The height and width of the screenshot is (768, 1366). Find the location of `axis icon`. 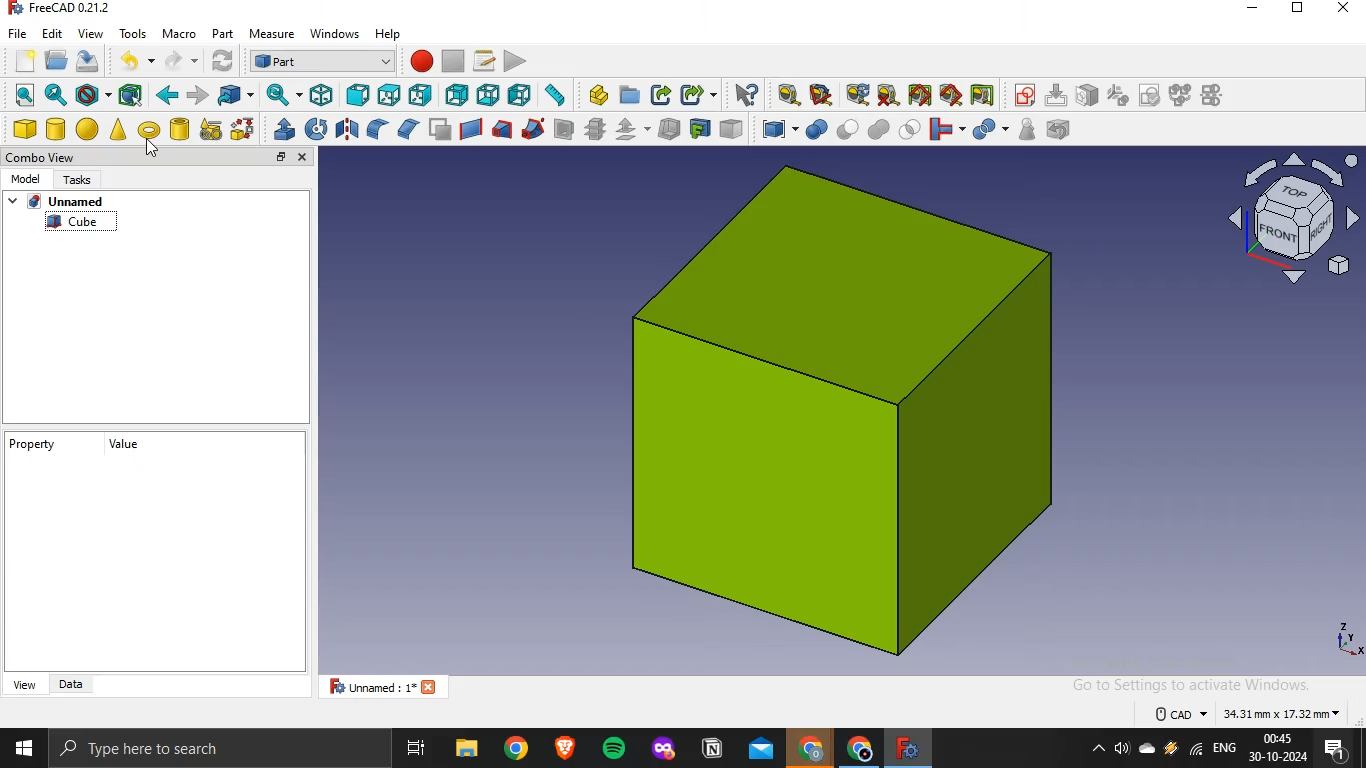

axis icon is located at coordinates (1293, 219).